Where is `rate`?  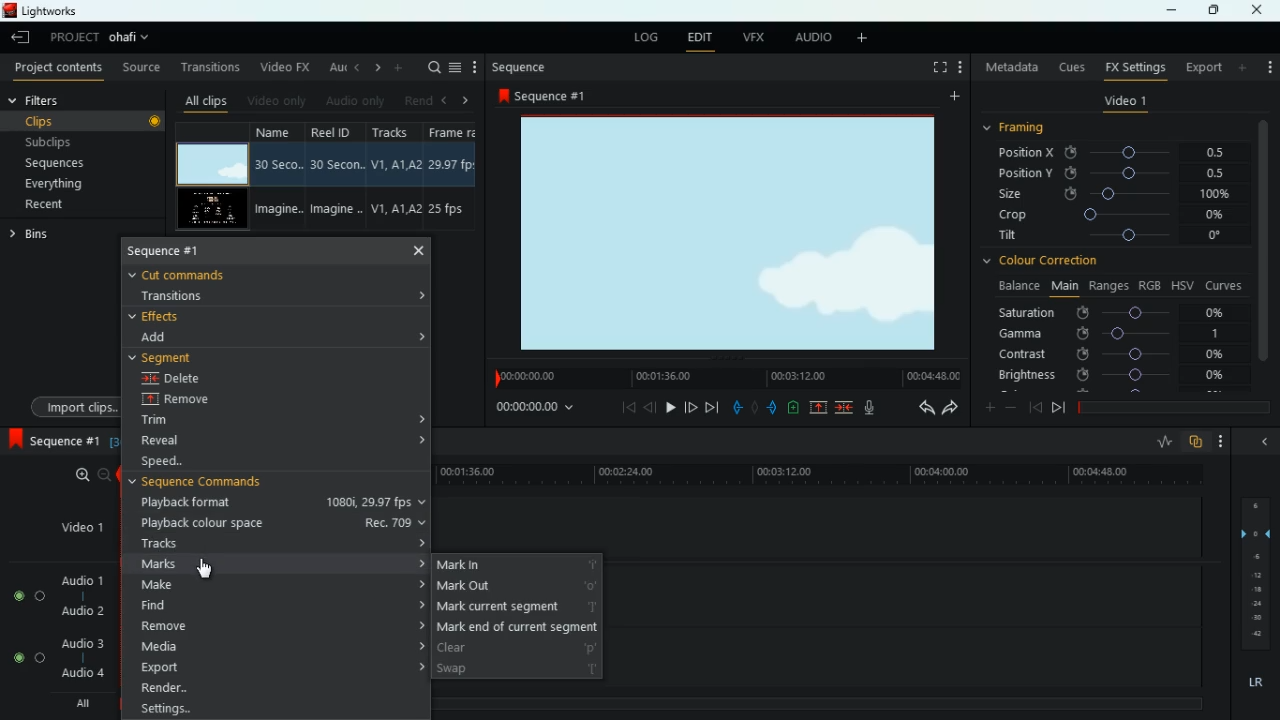
rate is located at coordinates (1161, 444).